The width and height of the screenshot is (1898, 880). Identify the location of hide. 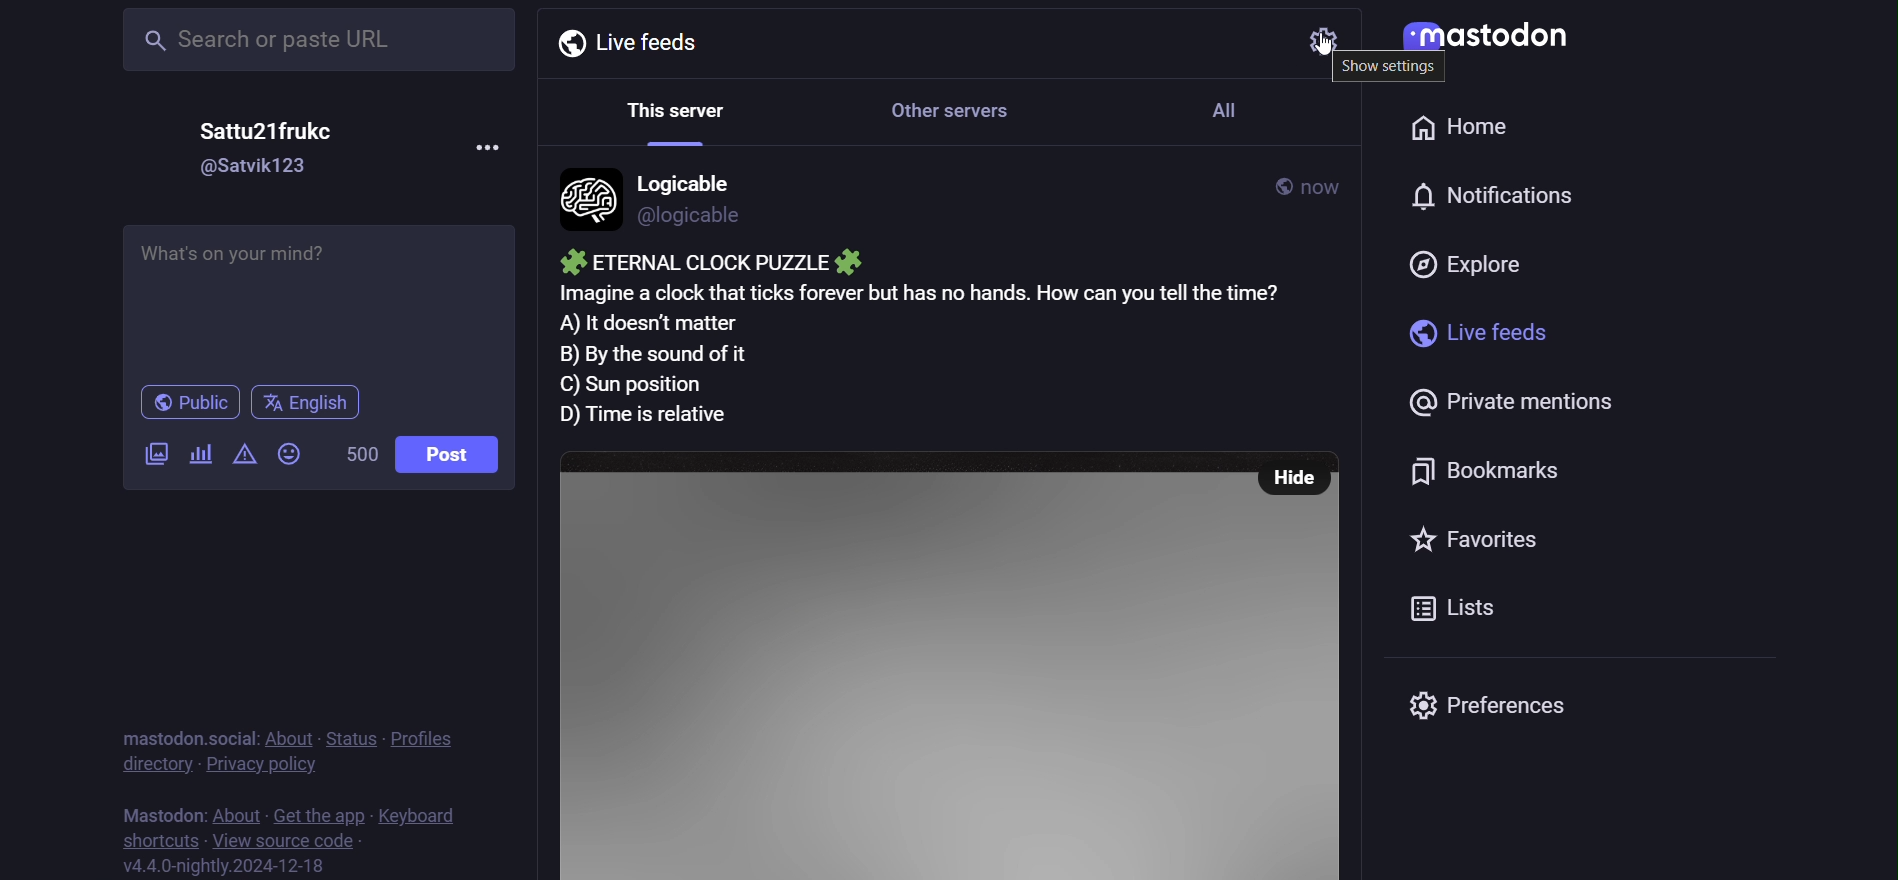
(1293, 478).